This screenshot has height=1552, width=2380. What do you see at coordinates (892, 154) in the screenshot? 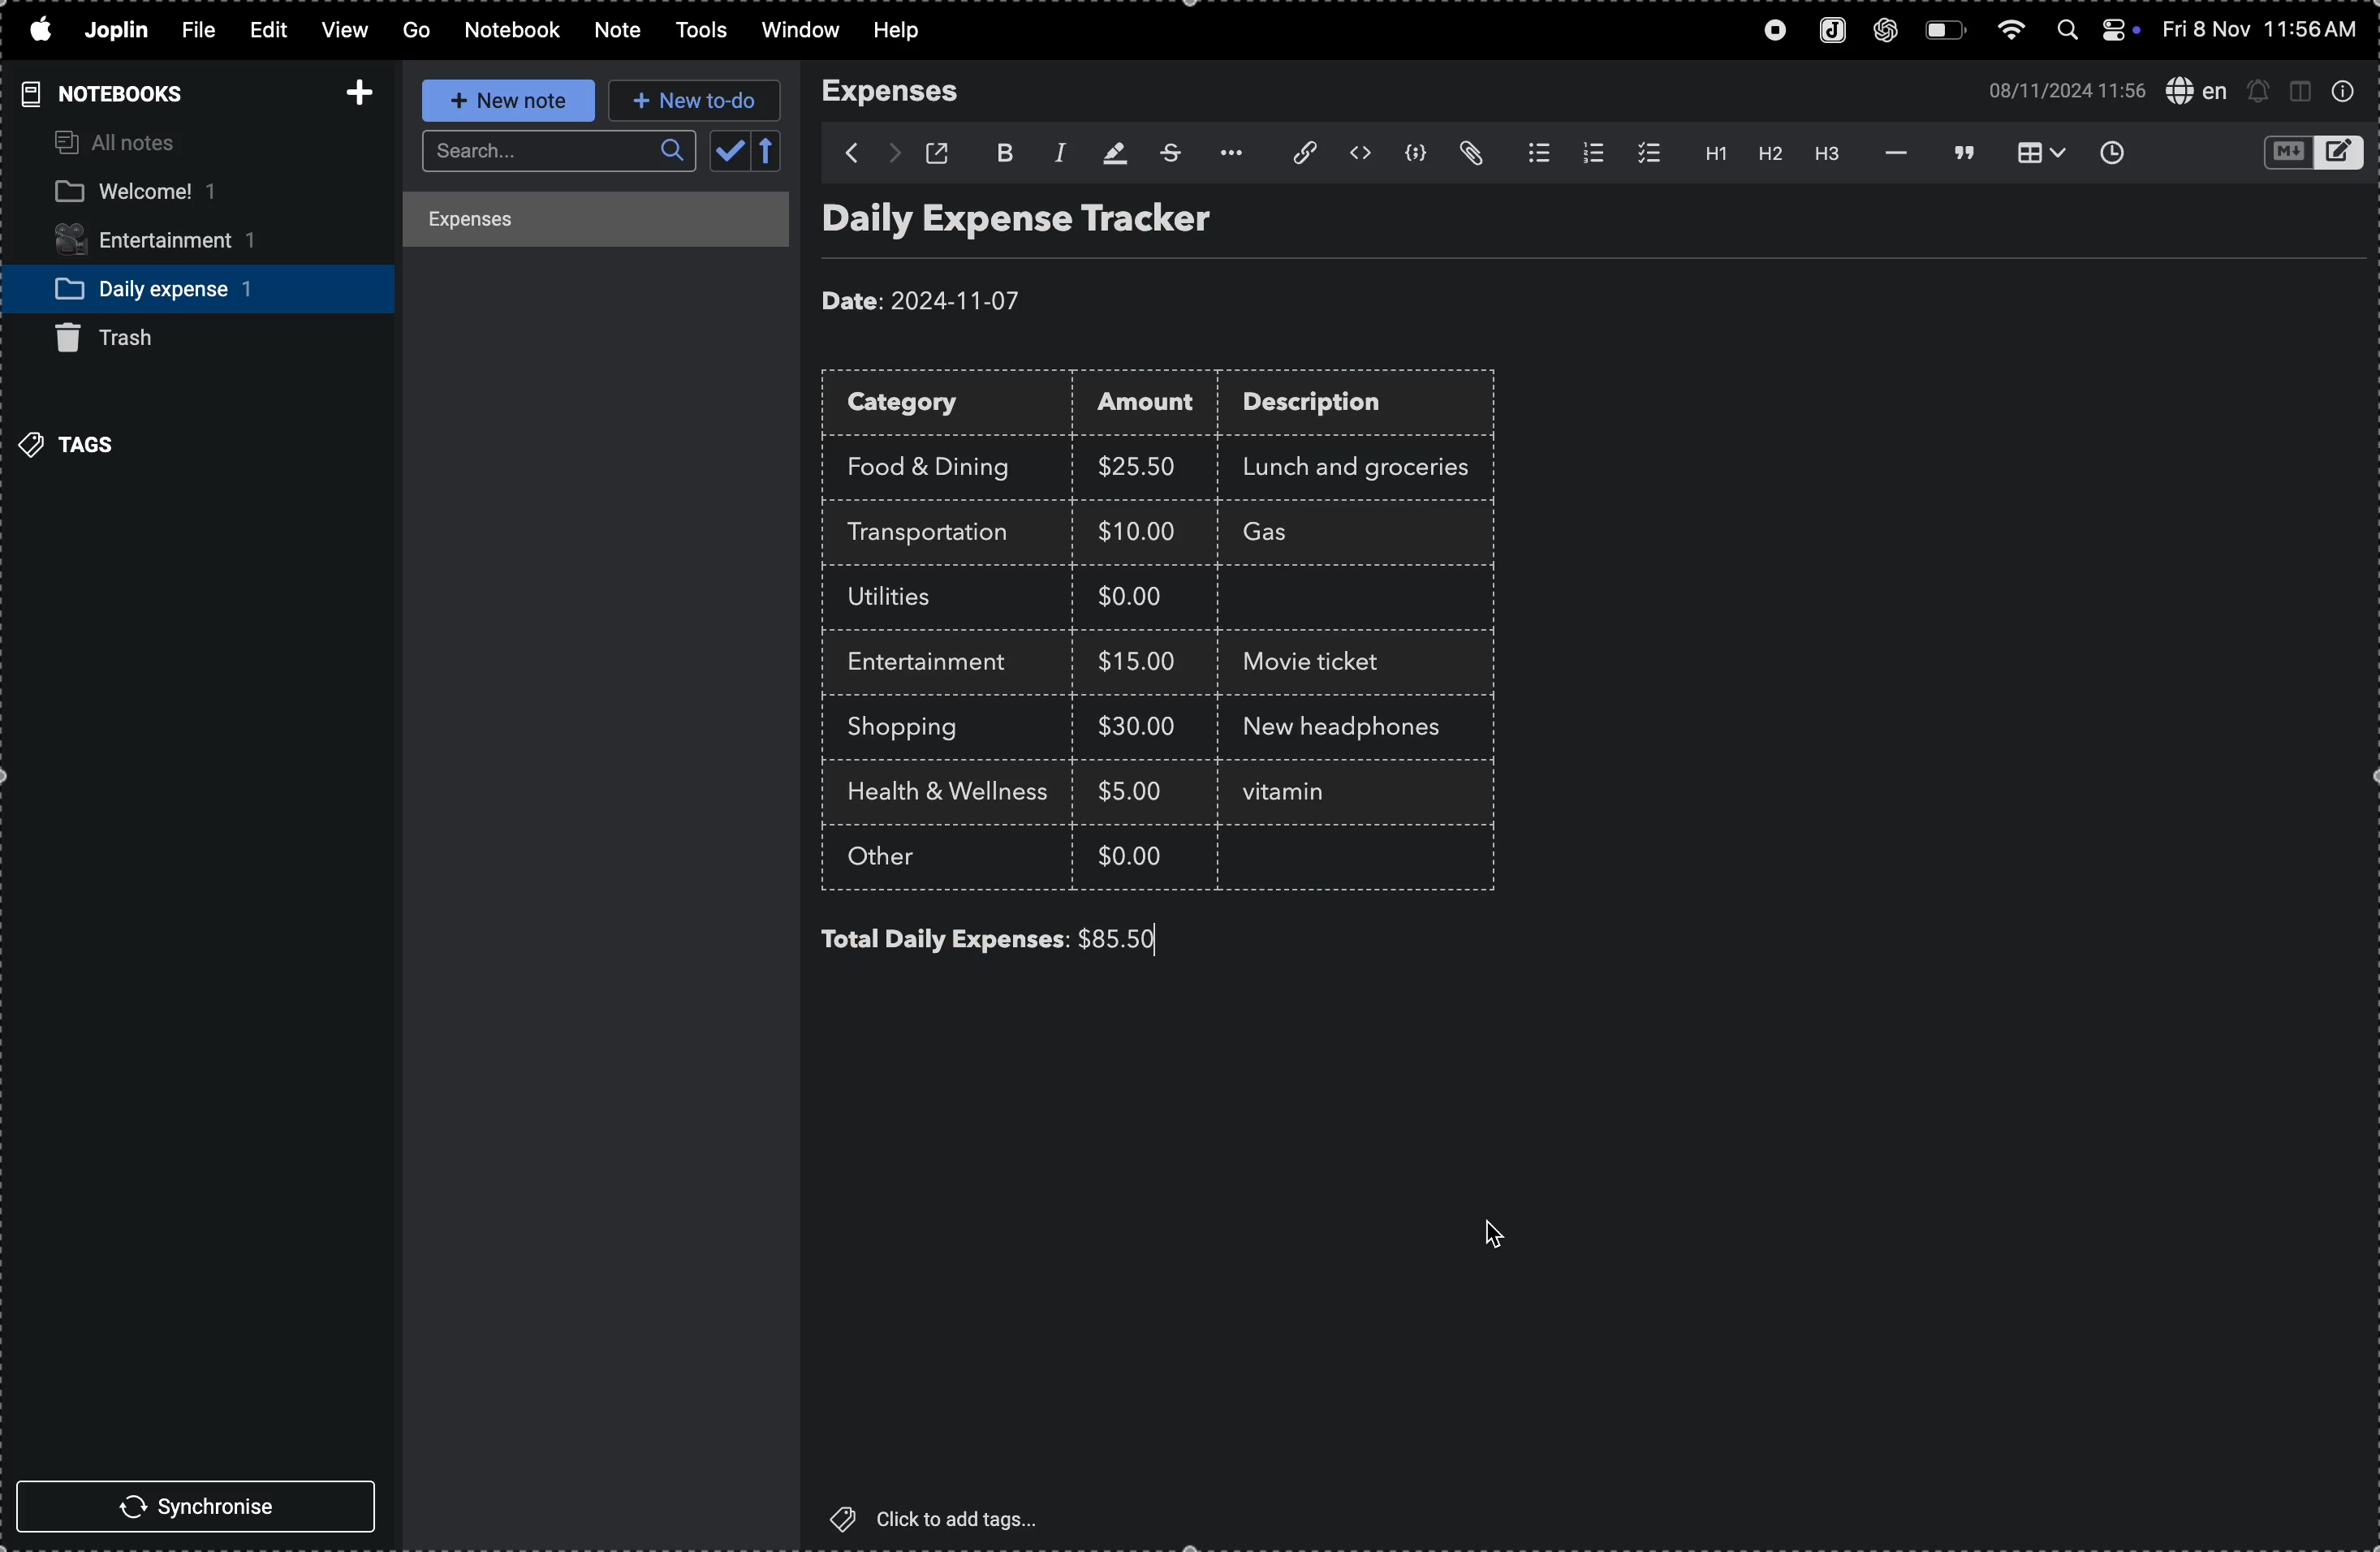
I see `forward` at bounding box center [892, 154].